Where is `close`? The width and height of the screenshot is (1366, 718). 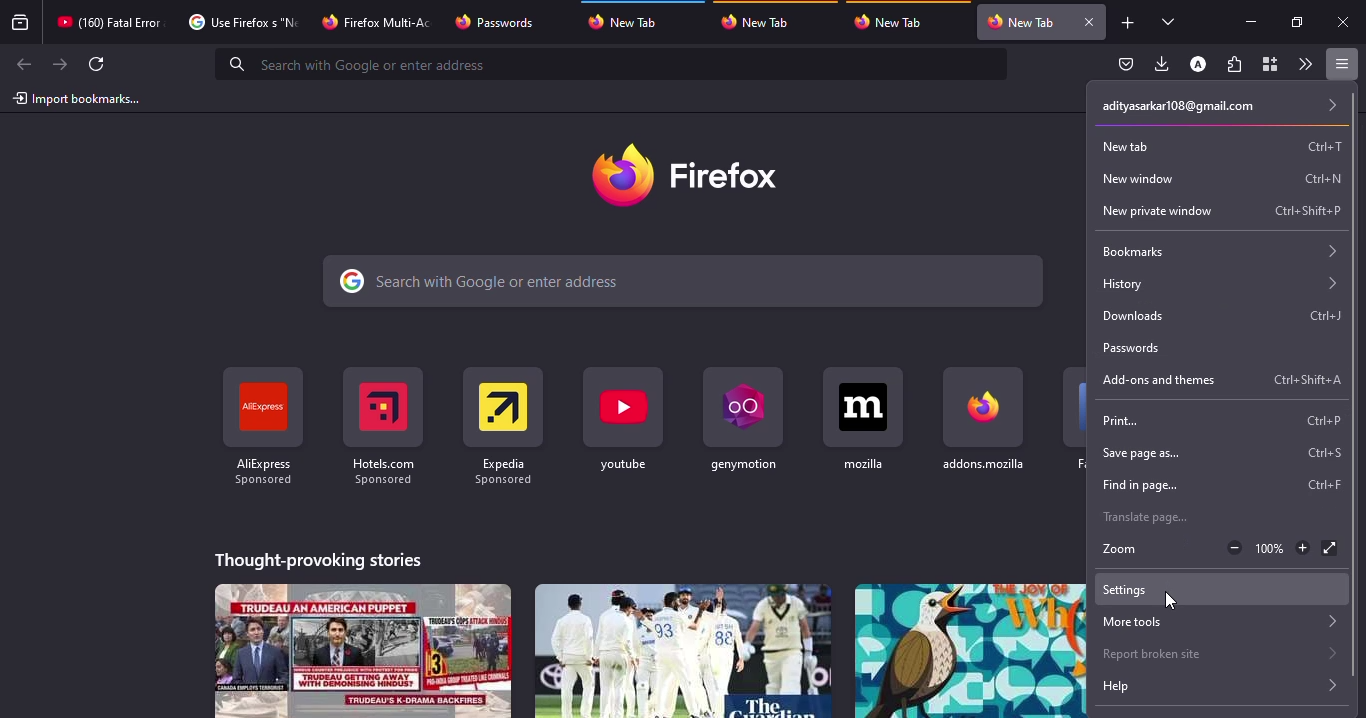 close is located at coordinates (1345, 23).